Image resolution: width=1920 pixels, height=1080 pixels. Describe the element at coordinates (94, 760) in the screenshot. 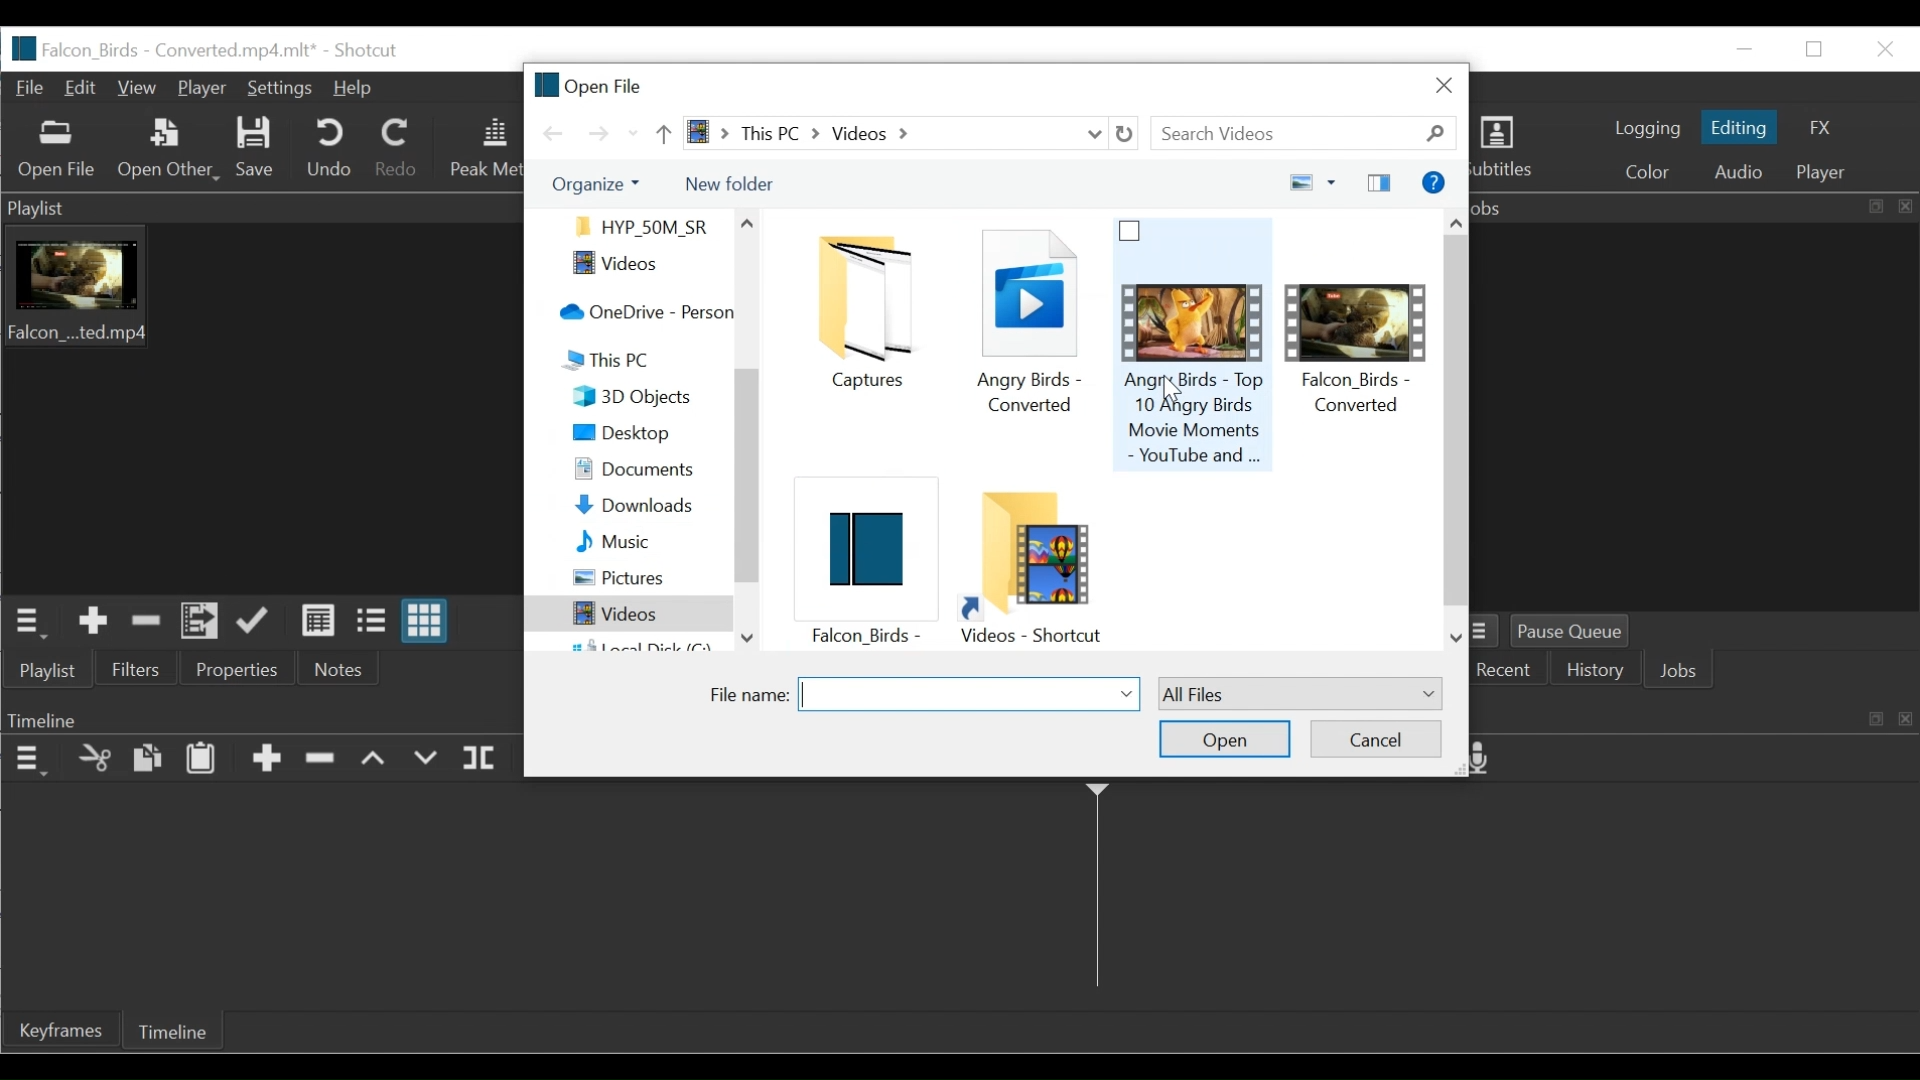

I see `Cut` at that location.